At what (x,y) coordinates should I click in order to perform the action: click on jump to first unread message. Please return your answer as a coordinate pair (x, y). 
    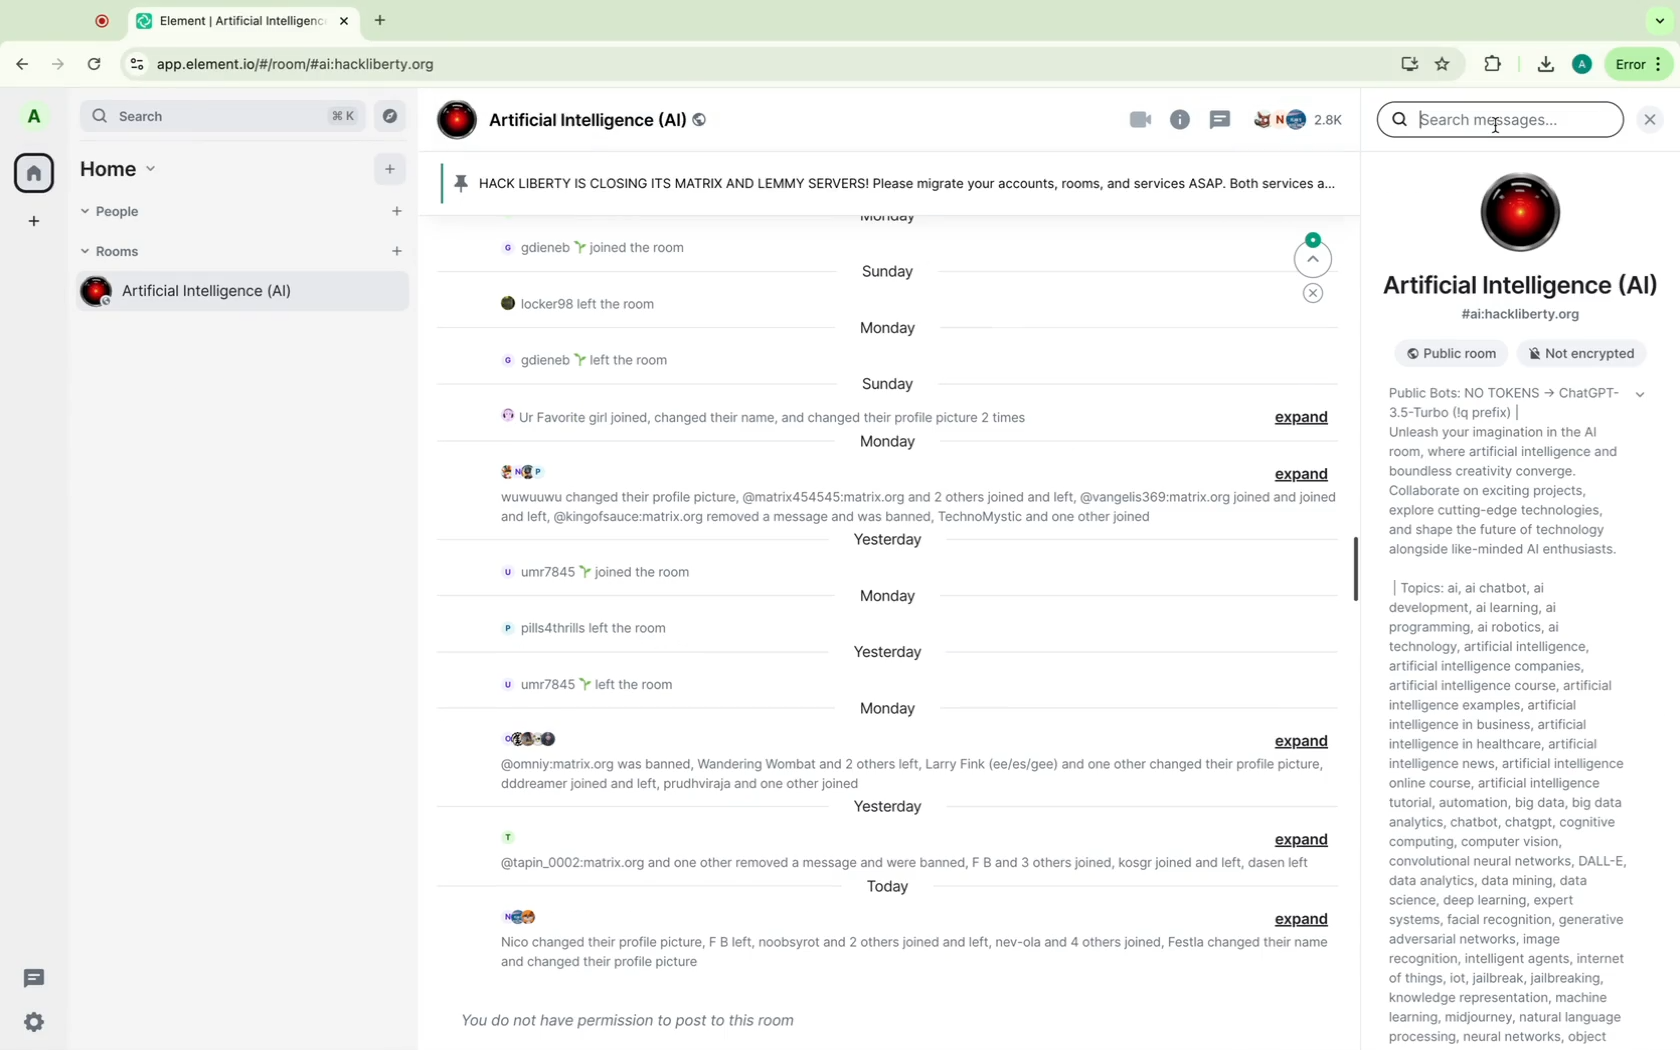
    Looking at the image, I should click on (1315, 254).